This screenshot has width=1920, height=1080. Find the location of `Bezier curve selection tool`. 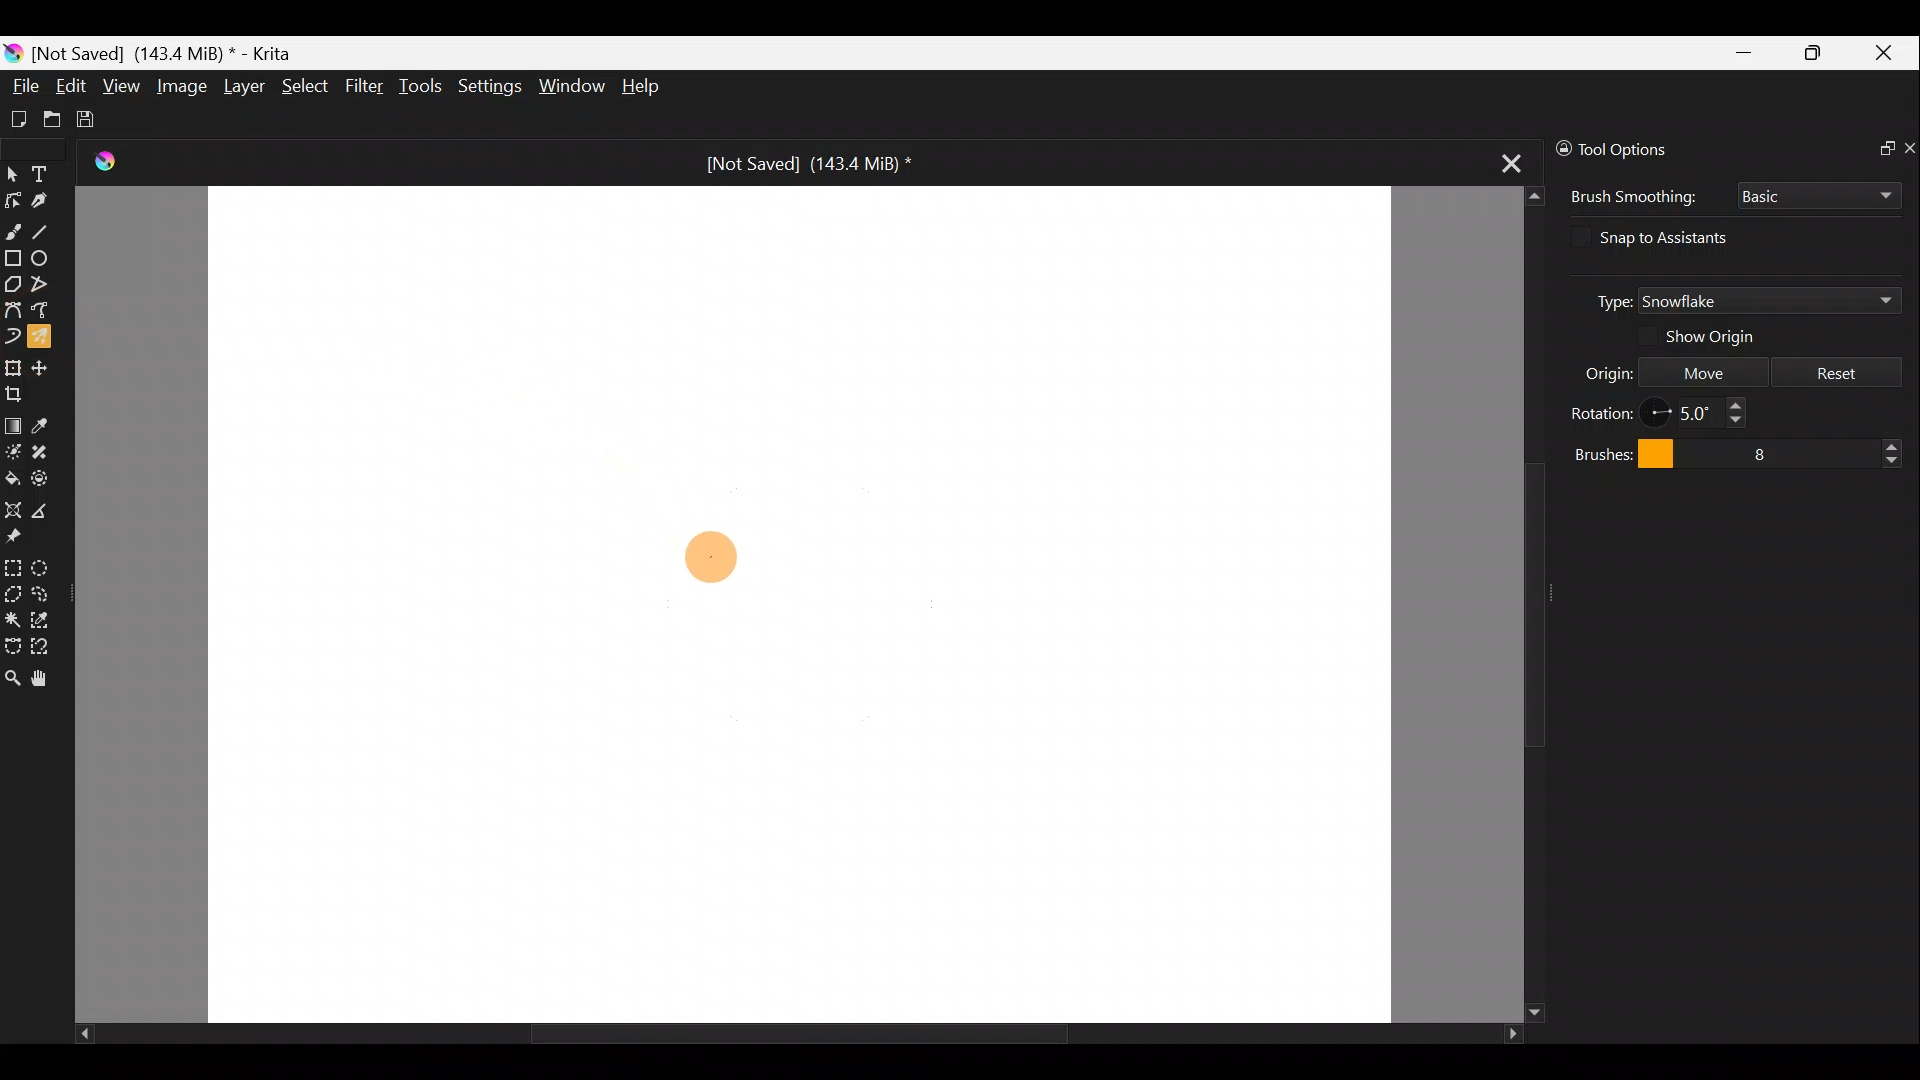

Bezier curve selection tool is located at coordinates (12, 646).